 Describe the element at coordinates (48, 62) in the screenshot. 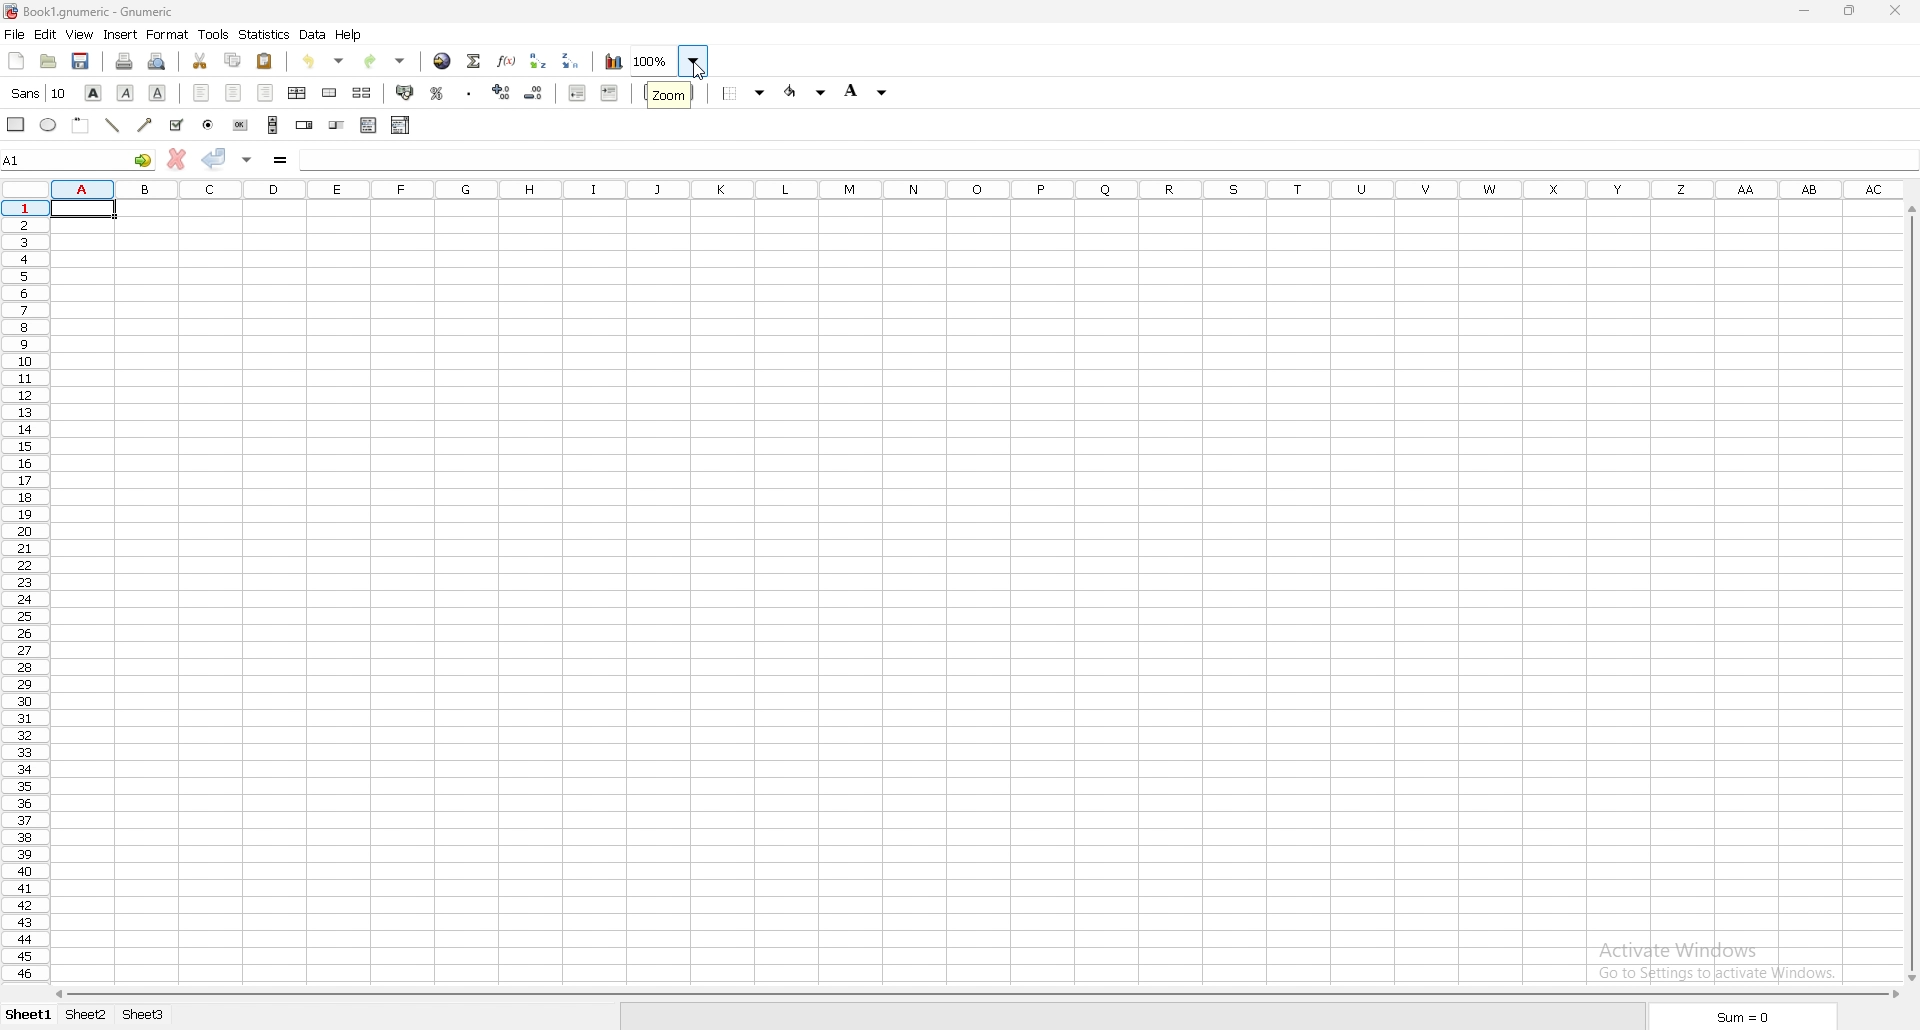

I see `open` at that location.